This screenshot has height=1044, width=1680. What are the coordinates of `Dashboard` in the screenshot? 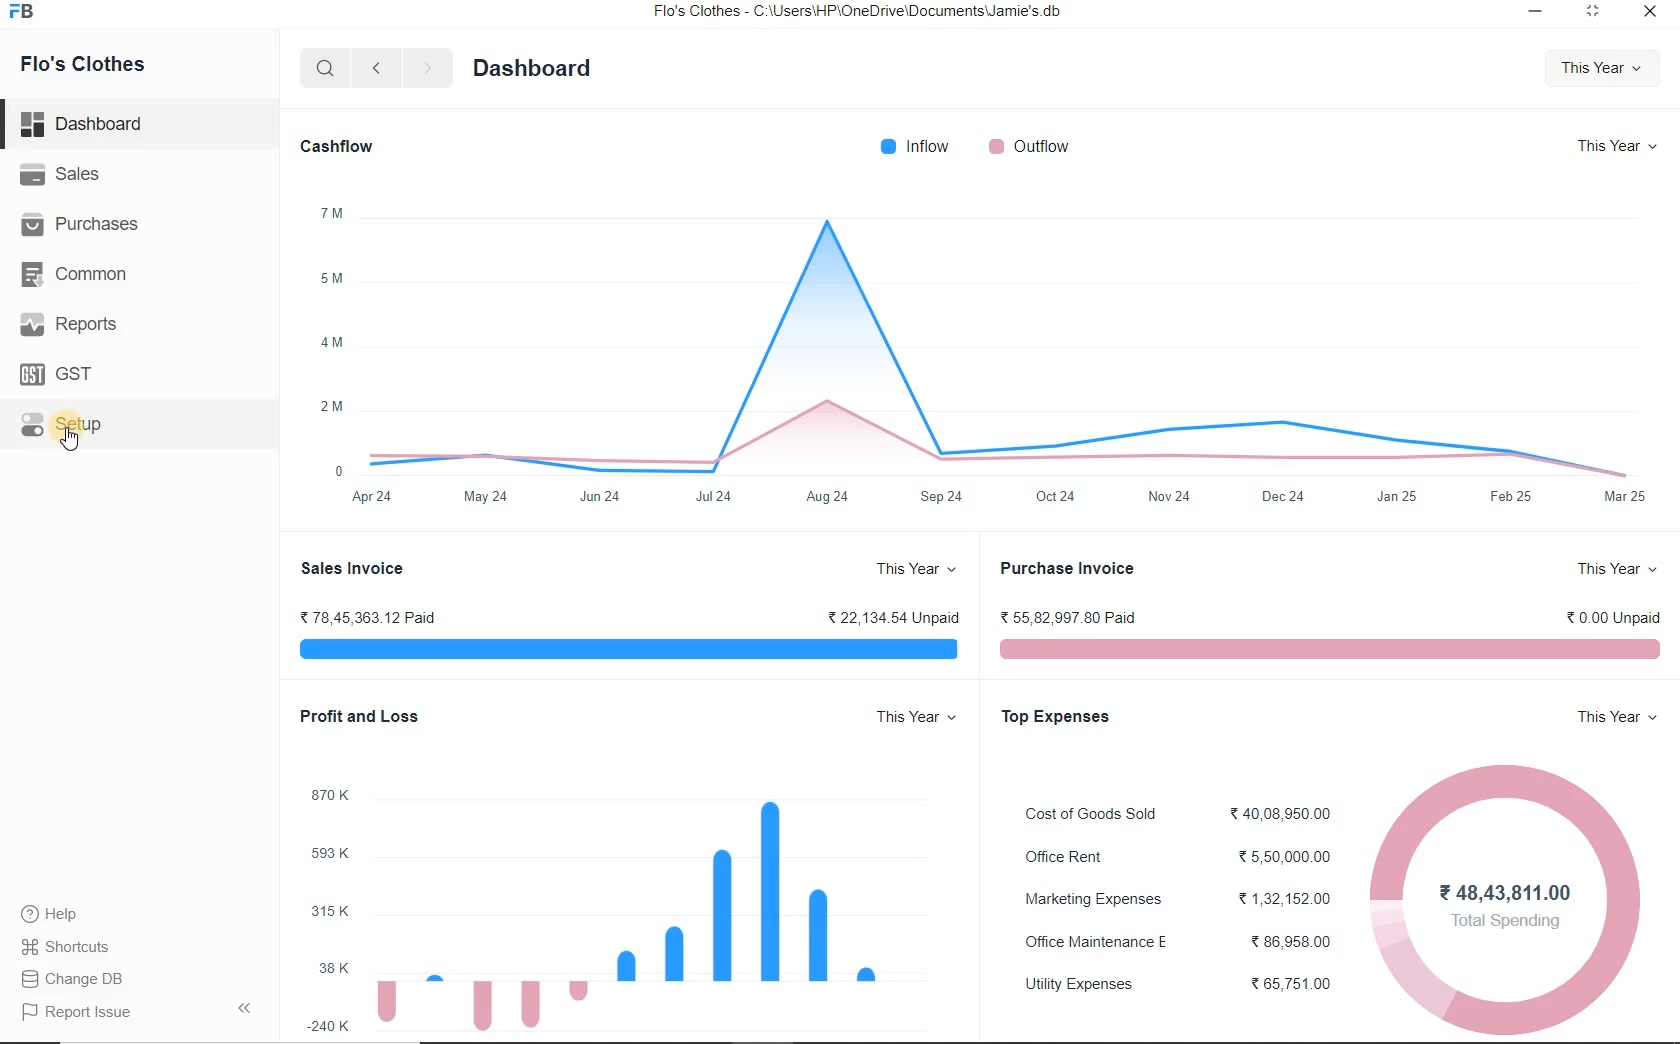 It's located at (83, 124).